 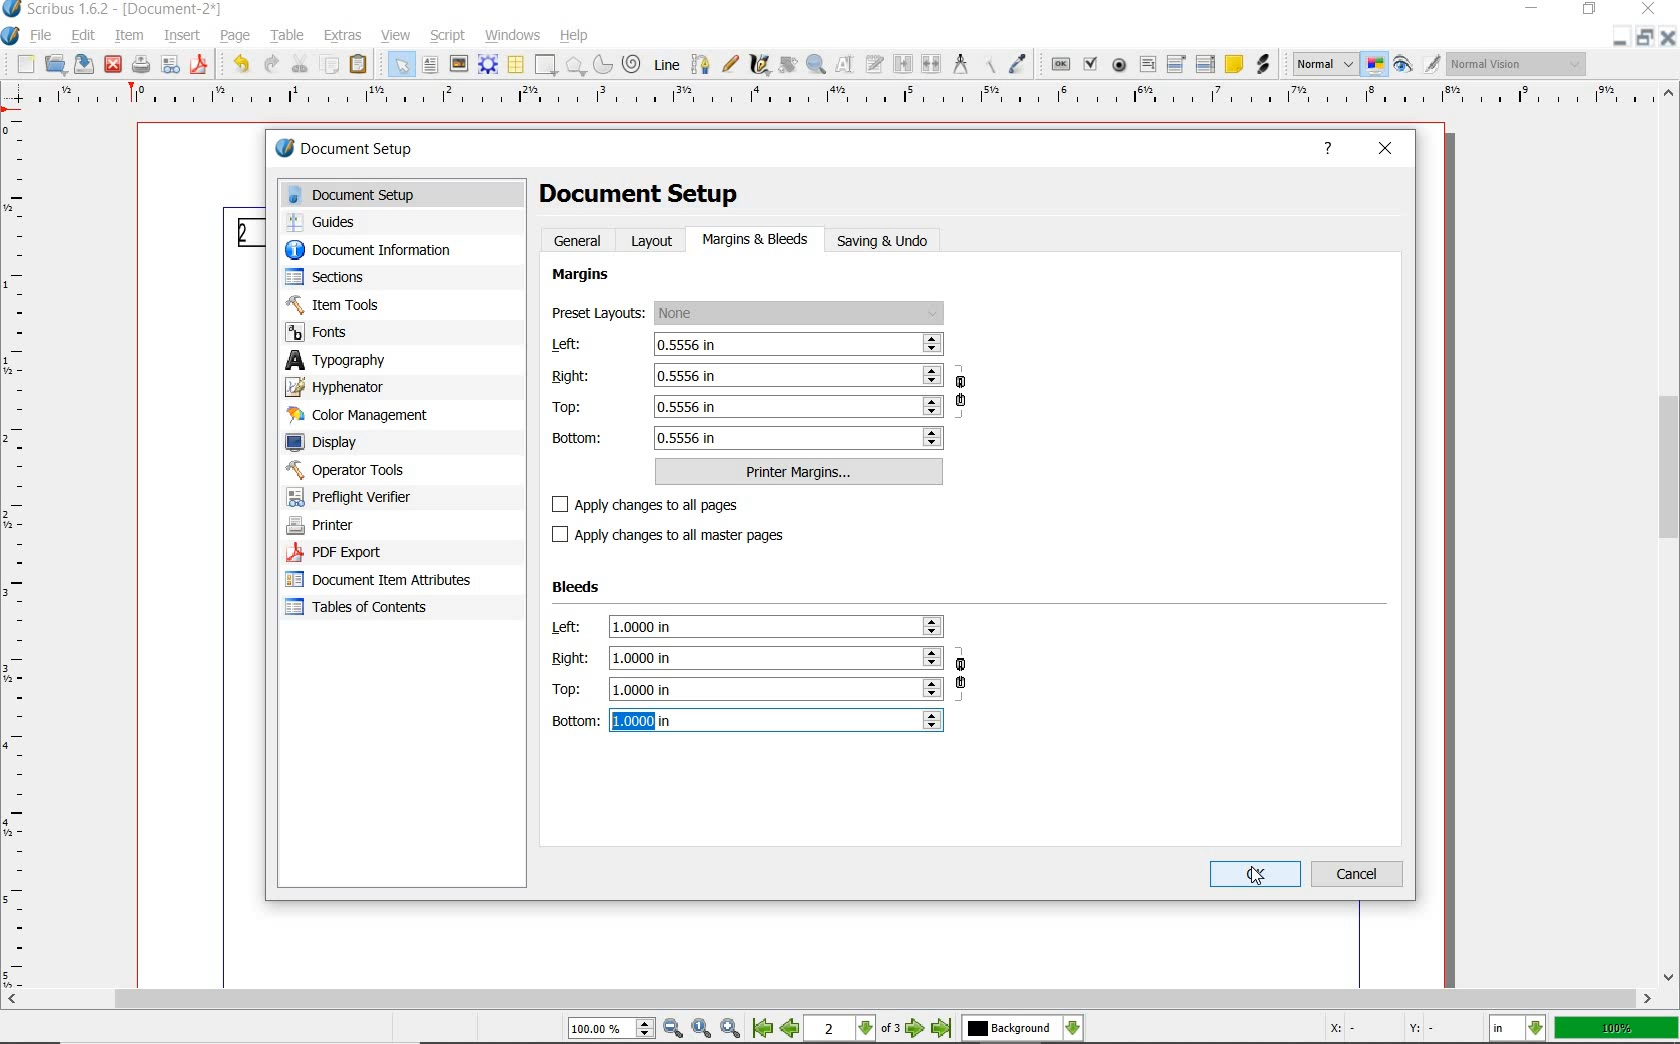 I want to click on shape, so click(x=544, y=66).